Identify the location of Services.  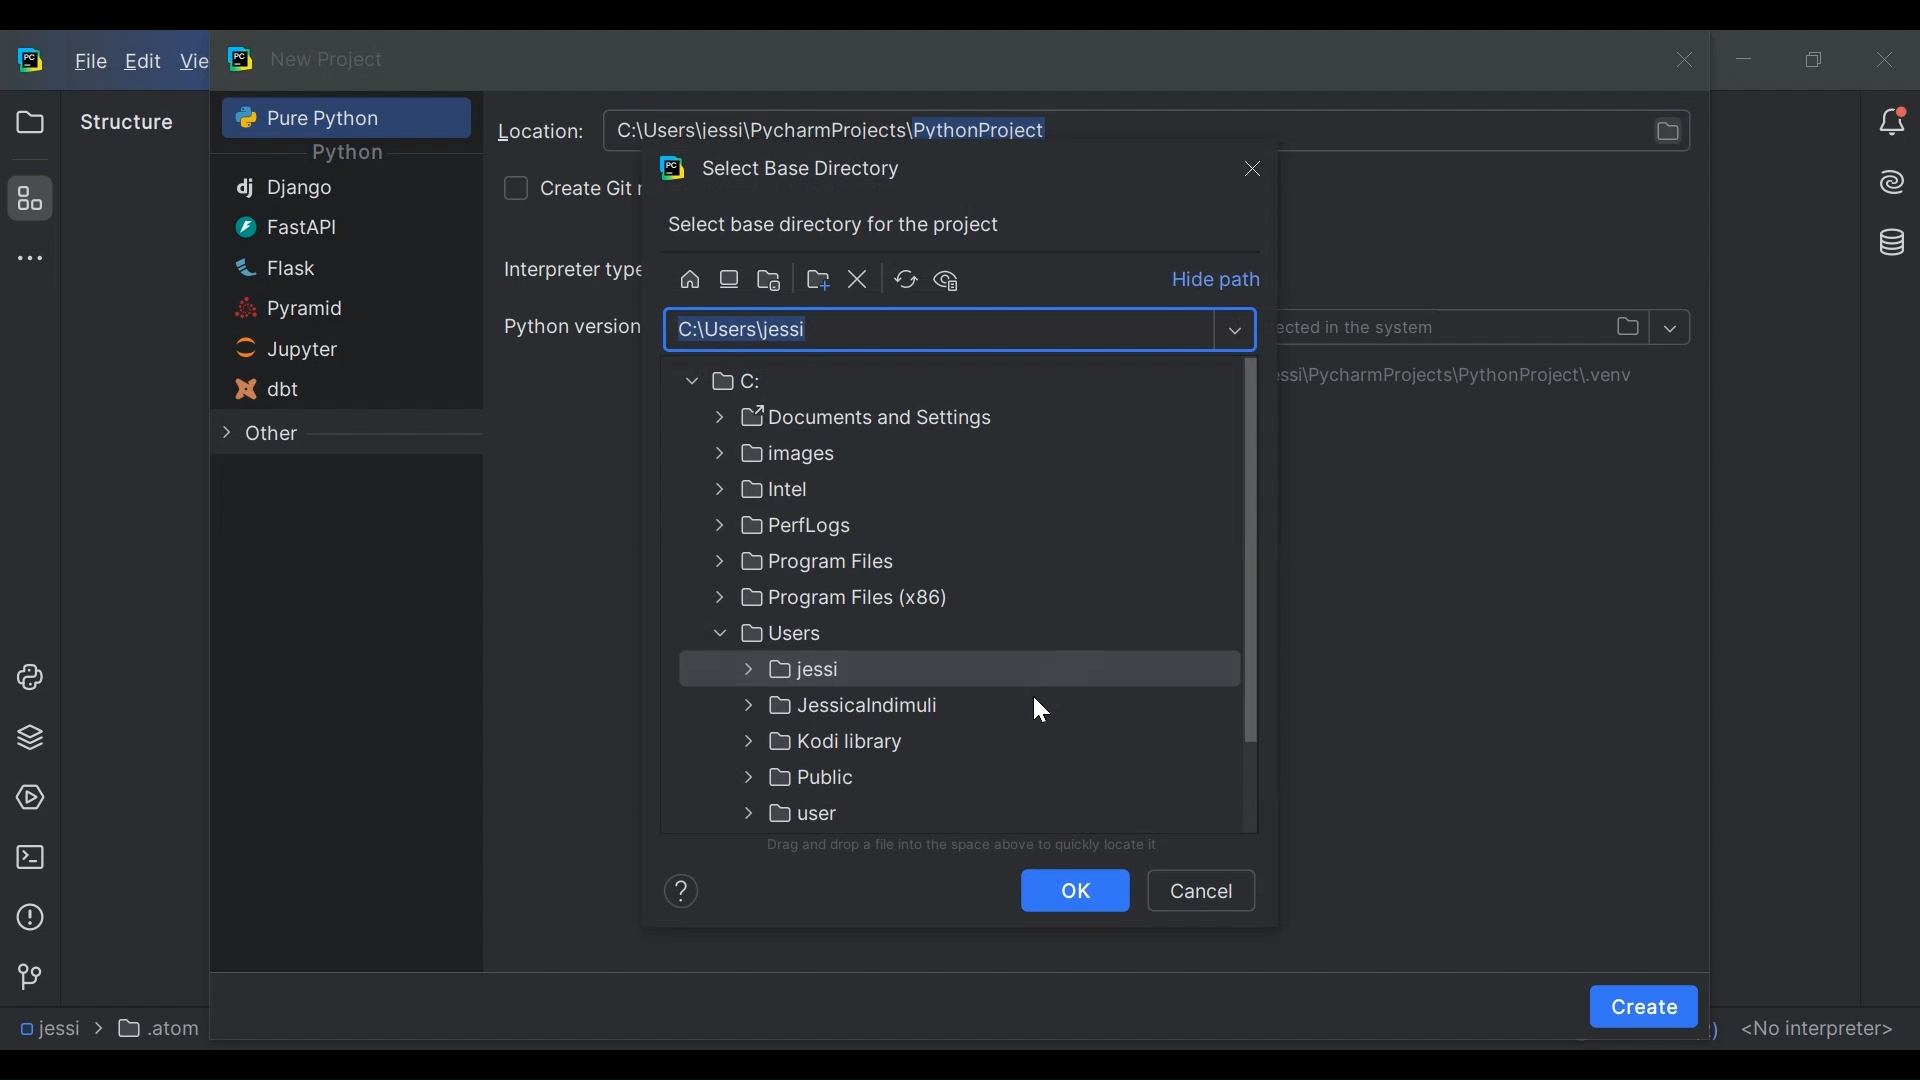
(29, 799).